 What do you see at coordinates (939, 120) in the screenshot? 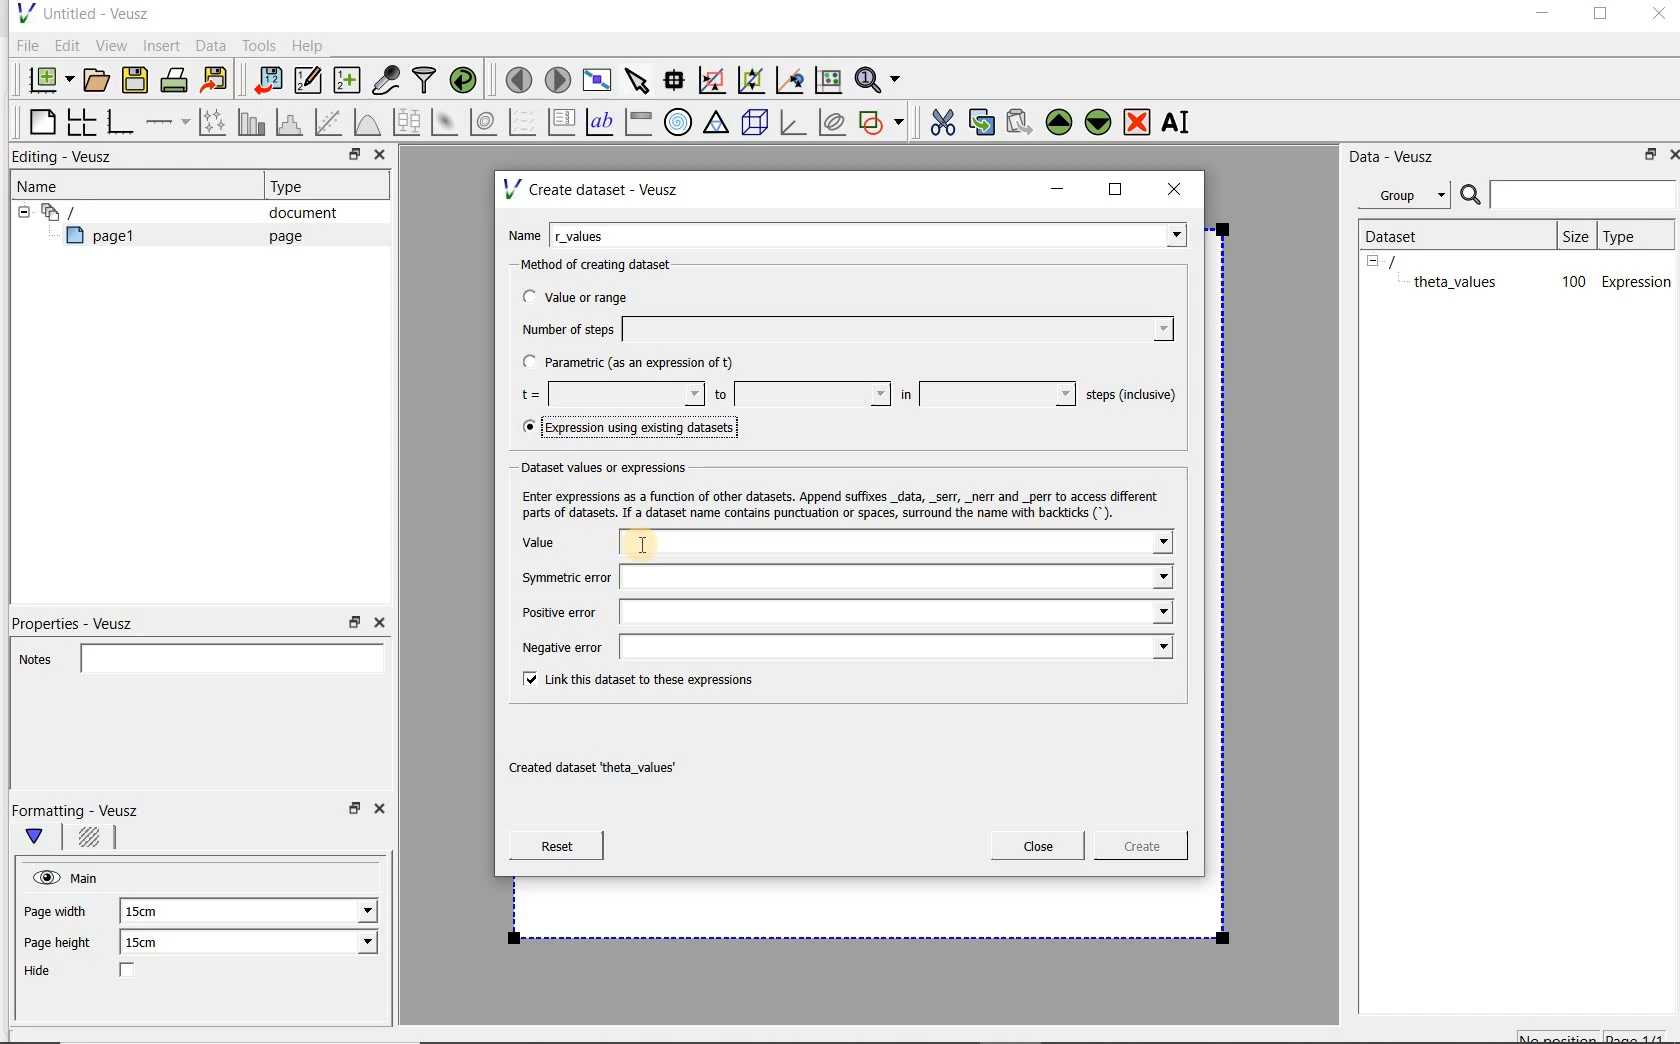
I see `cut the selected widget` at bounding box center [939, 120].